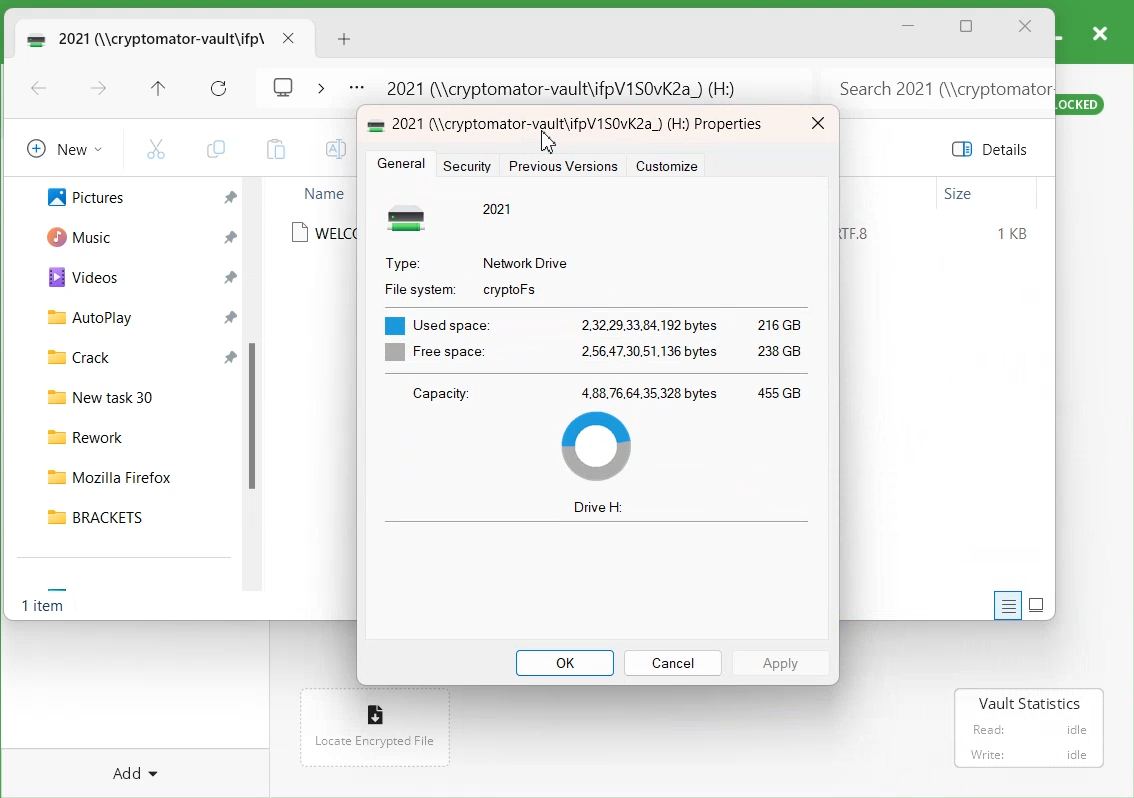  I want to click on 216GB, so click(777, 323).